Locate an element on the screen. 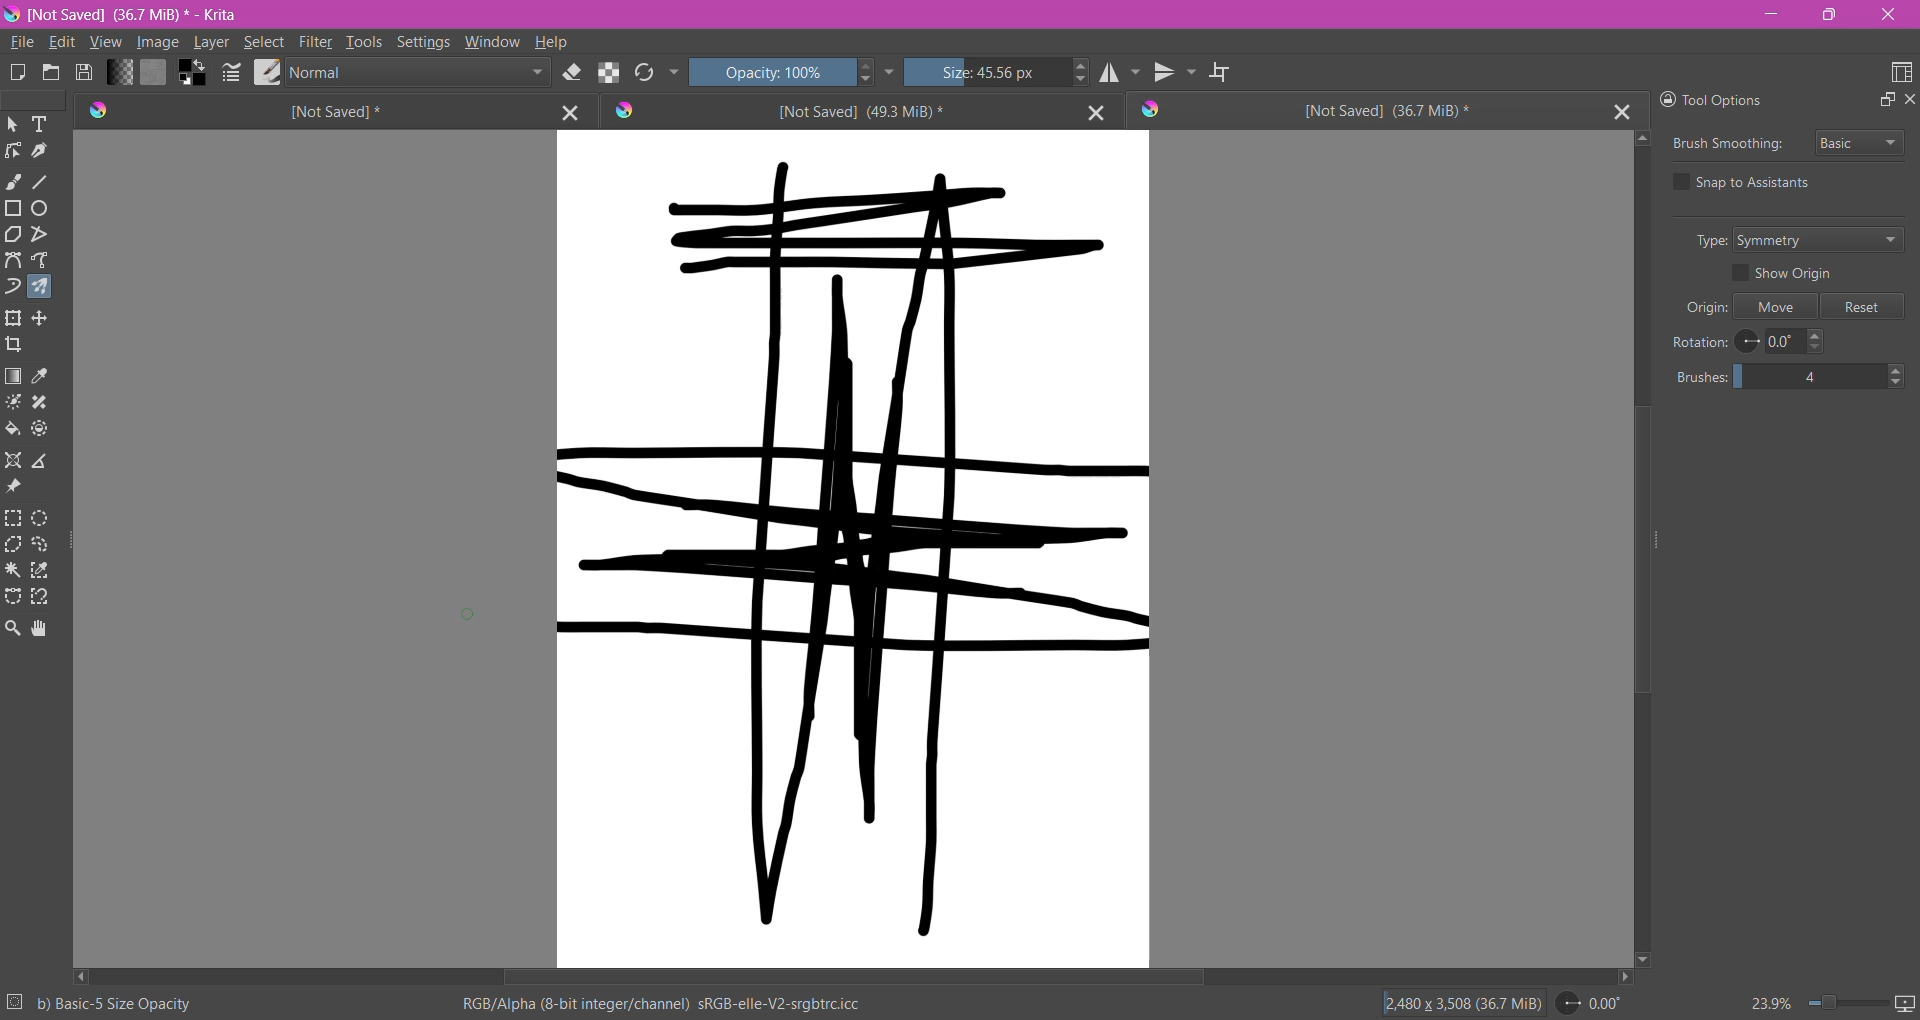 The width and height of the screenshot is (1920, 1020). Smart Patch Tool is located at coordinates (41, 403).